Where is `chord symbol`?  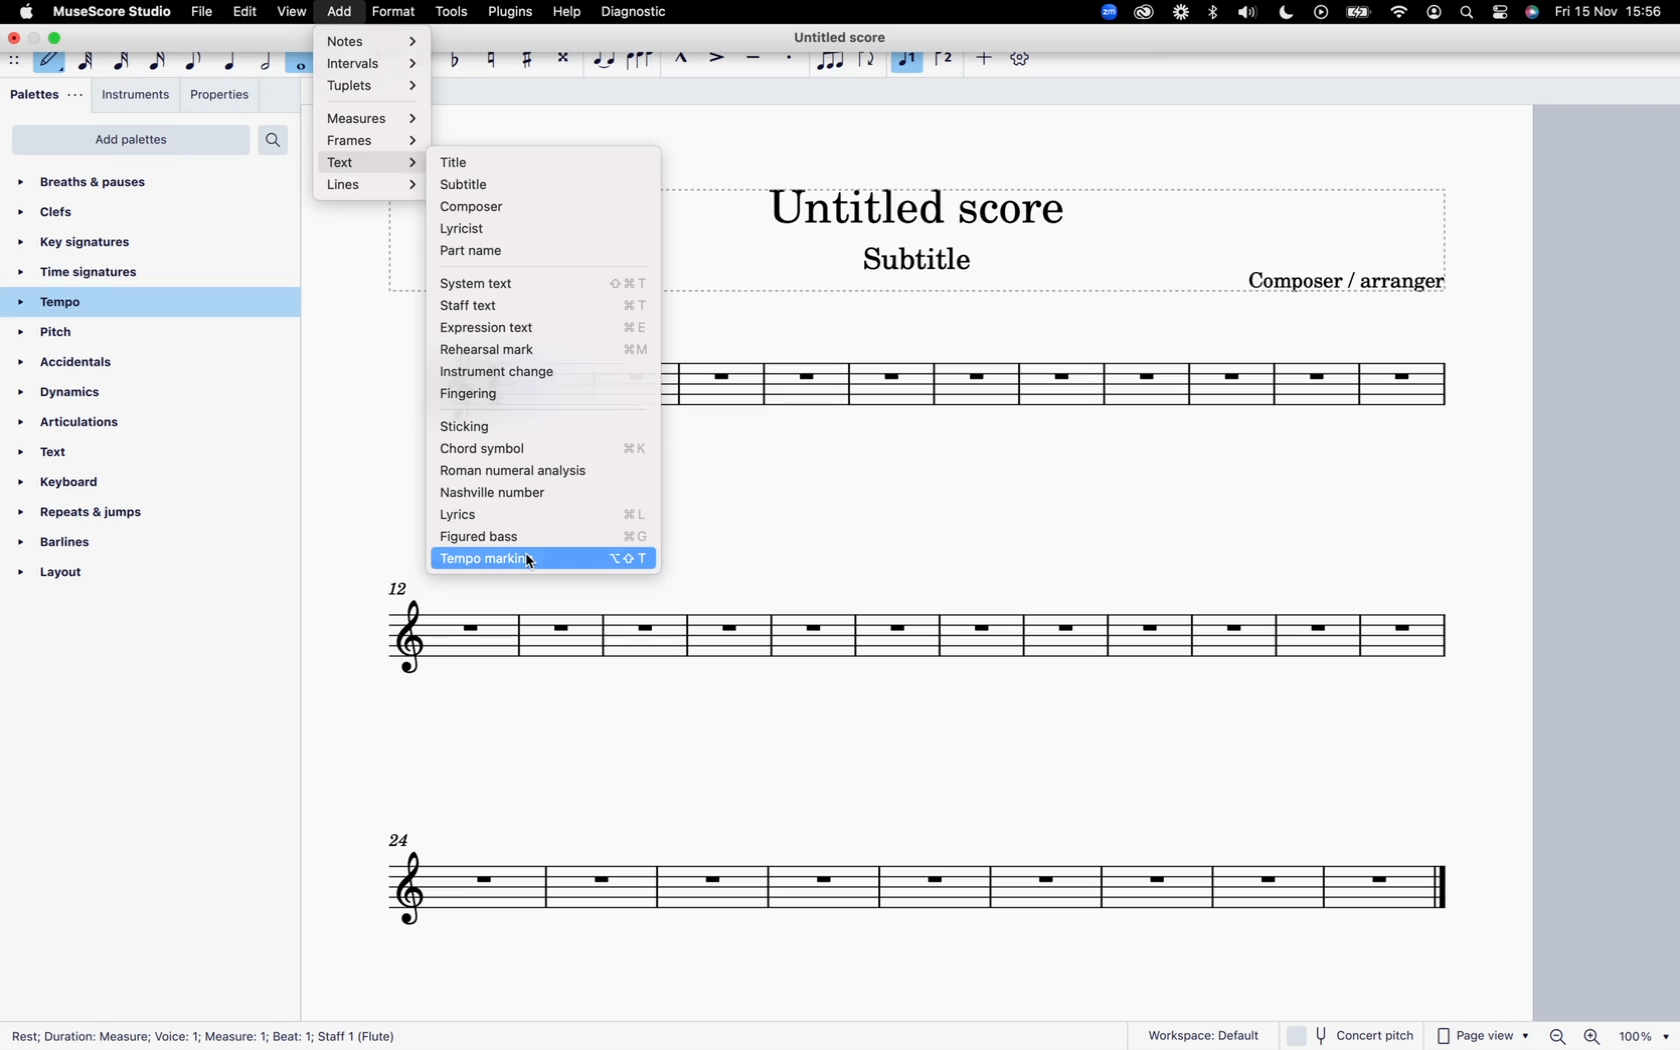
chord symbol is located at coordinates (545, 449).